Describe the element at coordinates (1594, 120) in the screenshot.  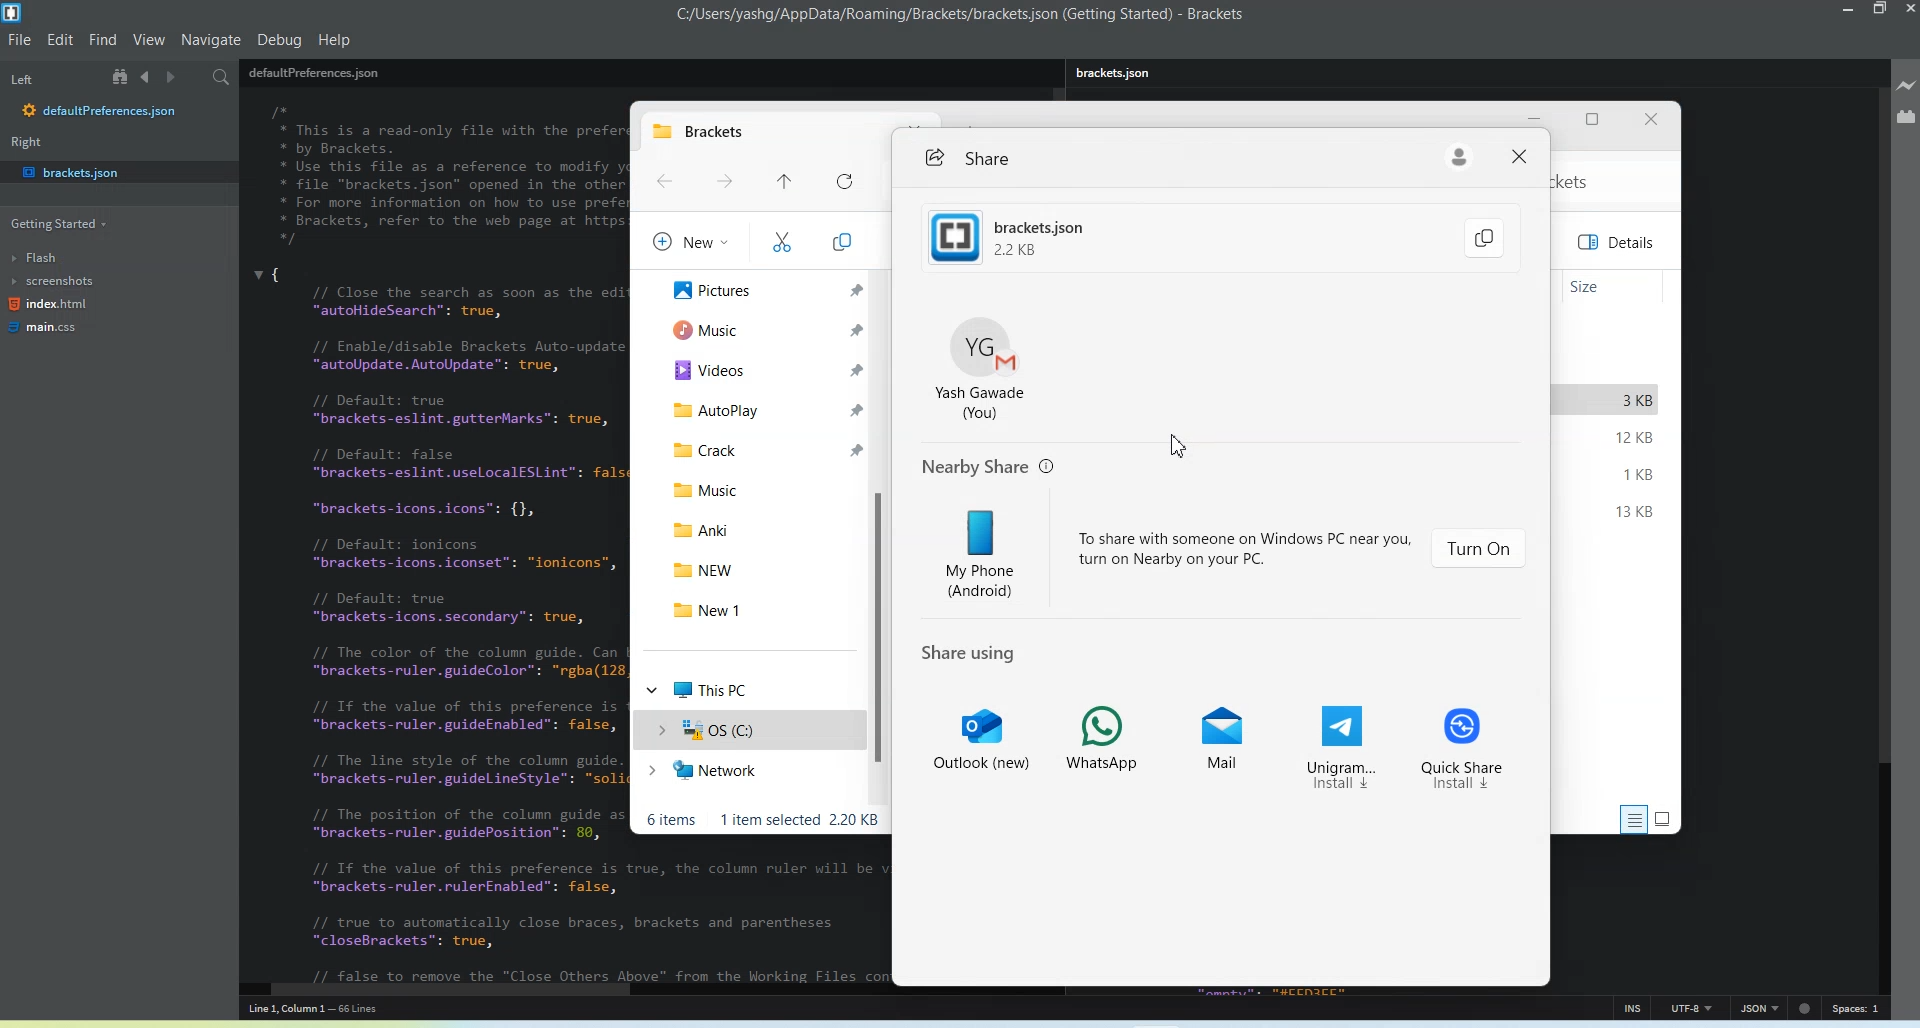
I see `Maximize` at that location.